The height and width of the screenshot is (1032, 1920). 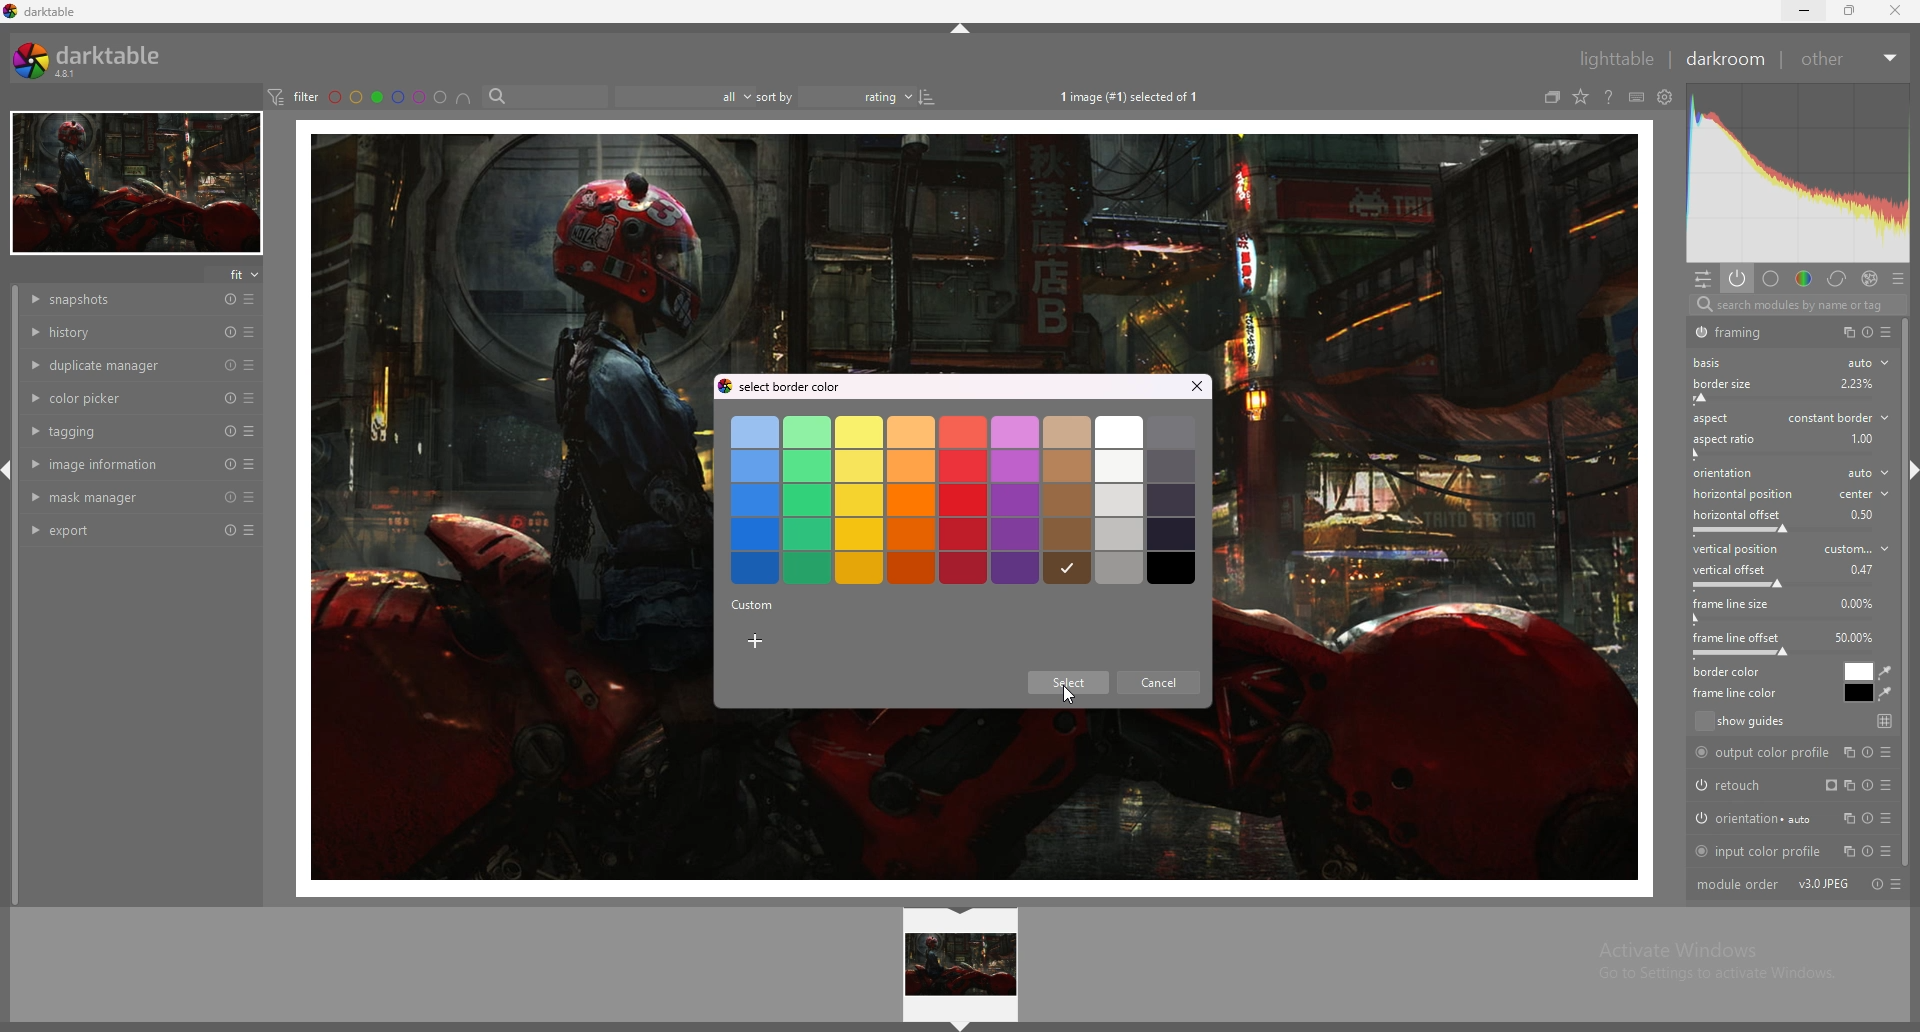 I want to click on auto, so click(x=1866, y=363).